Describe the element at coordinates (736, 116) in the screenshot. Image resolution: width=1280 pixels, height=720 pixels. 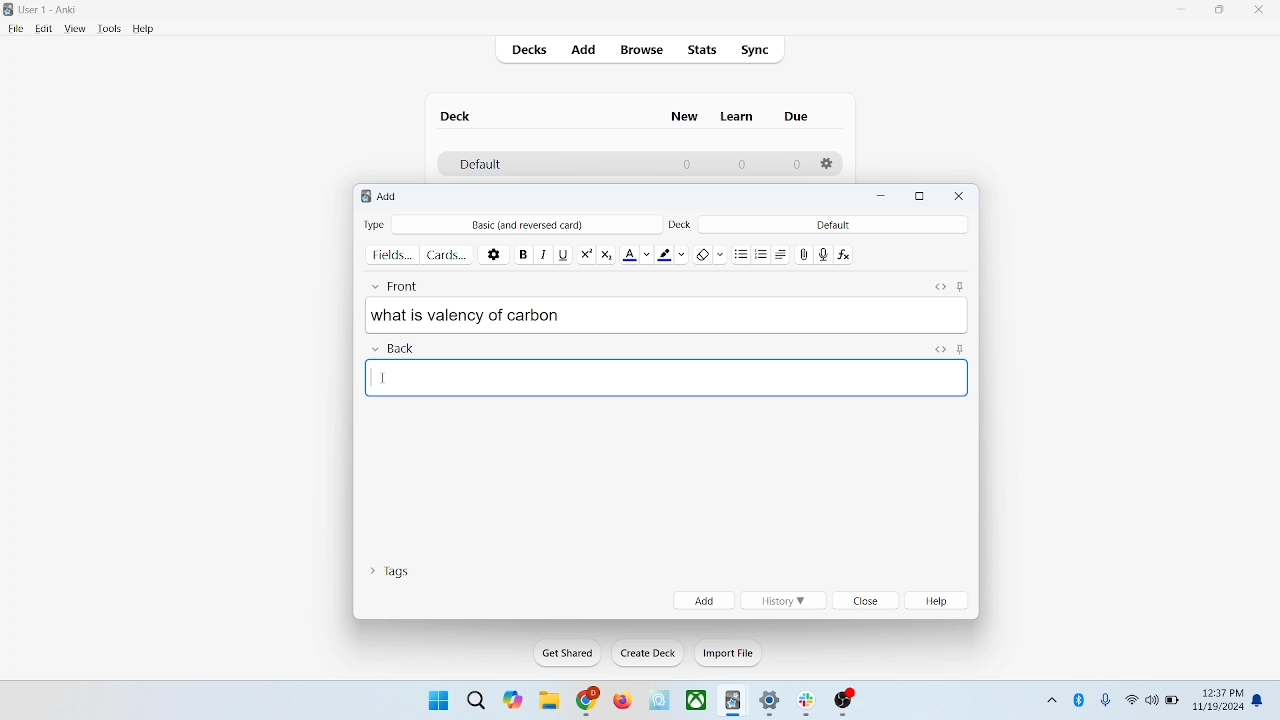
I see `learn` at that location.